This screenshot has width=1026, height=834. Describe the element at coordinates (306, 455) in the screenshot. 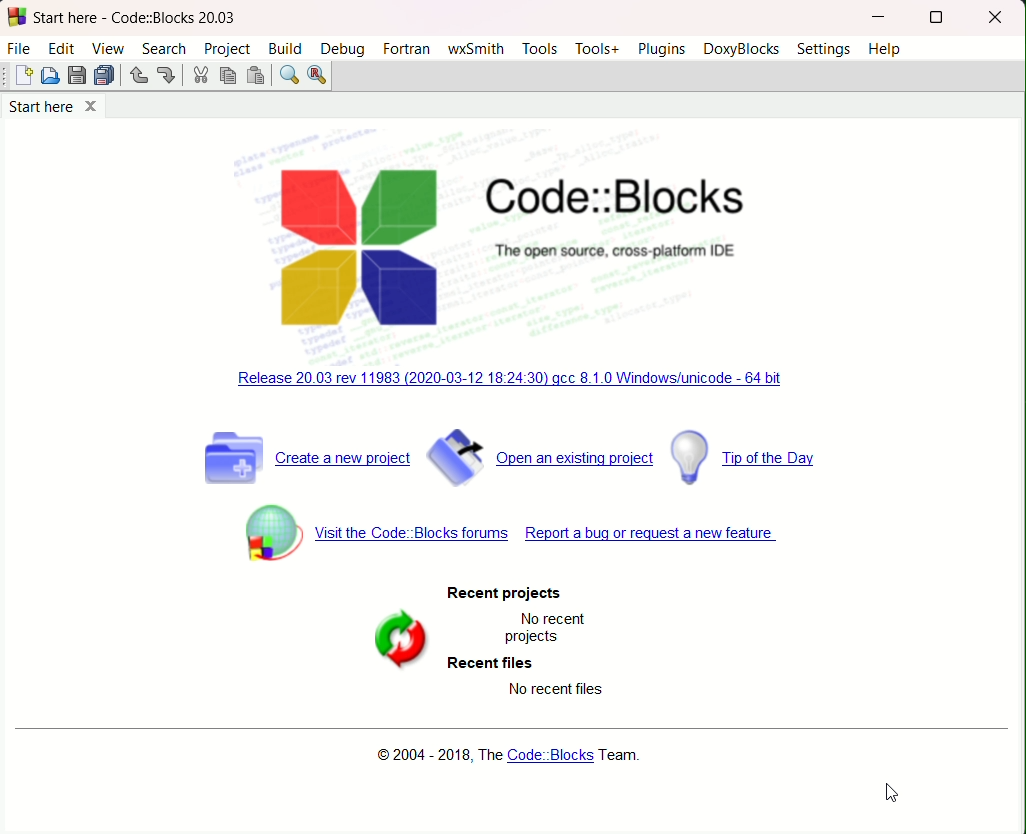

I see `create a new project` at that location.